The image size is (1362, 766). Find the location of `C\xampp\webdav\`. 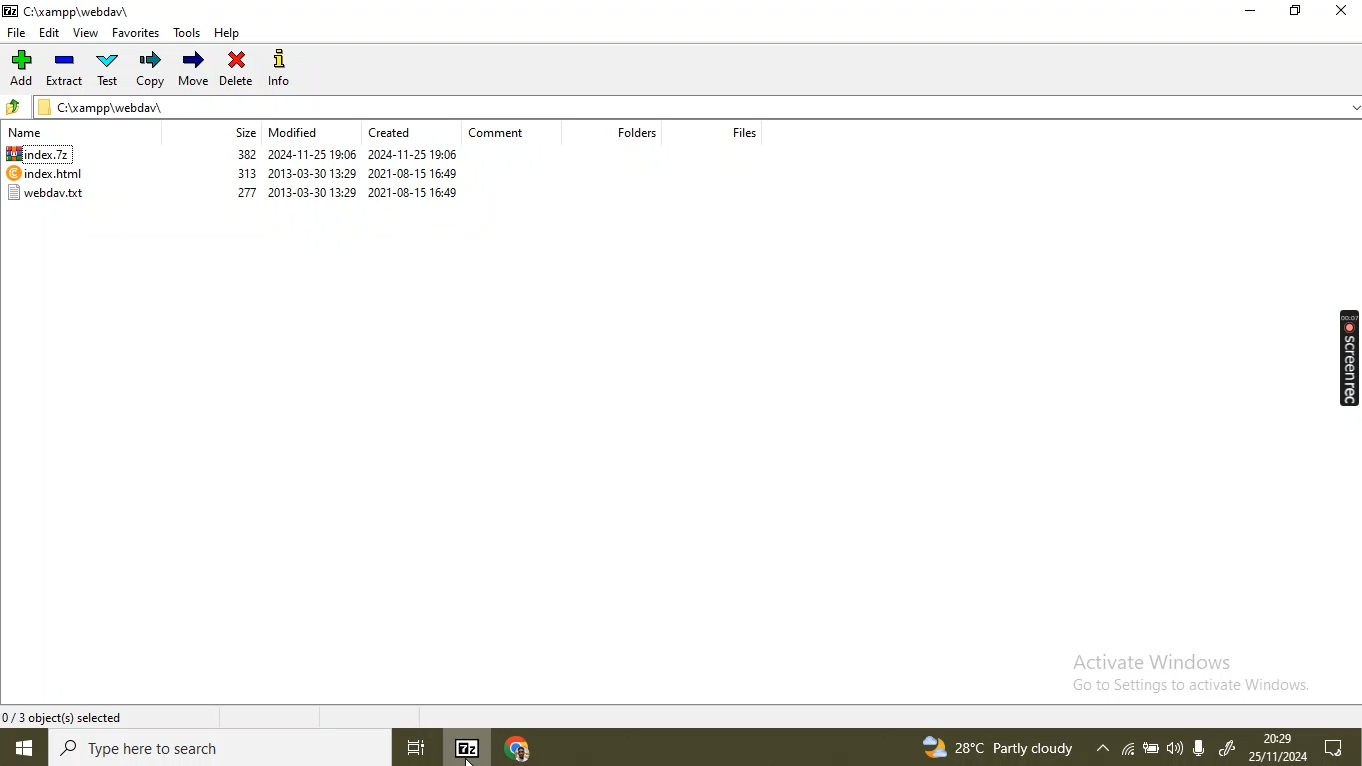

C\xampp\webdav\ is located at coordinates (698, 108).